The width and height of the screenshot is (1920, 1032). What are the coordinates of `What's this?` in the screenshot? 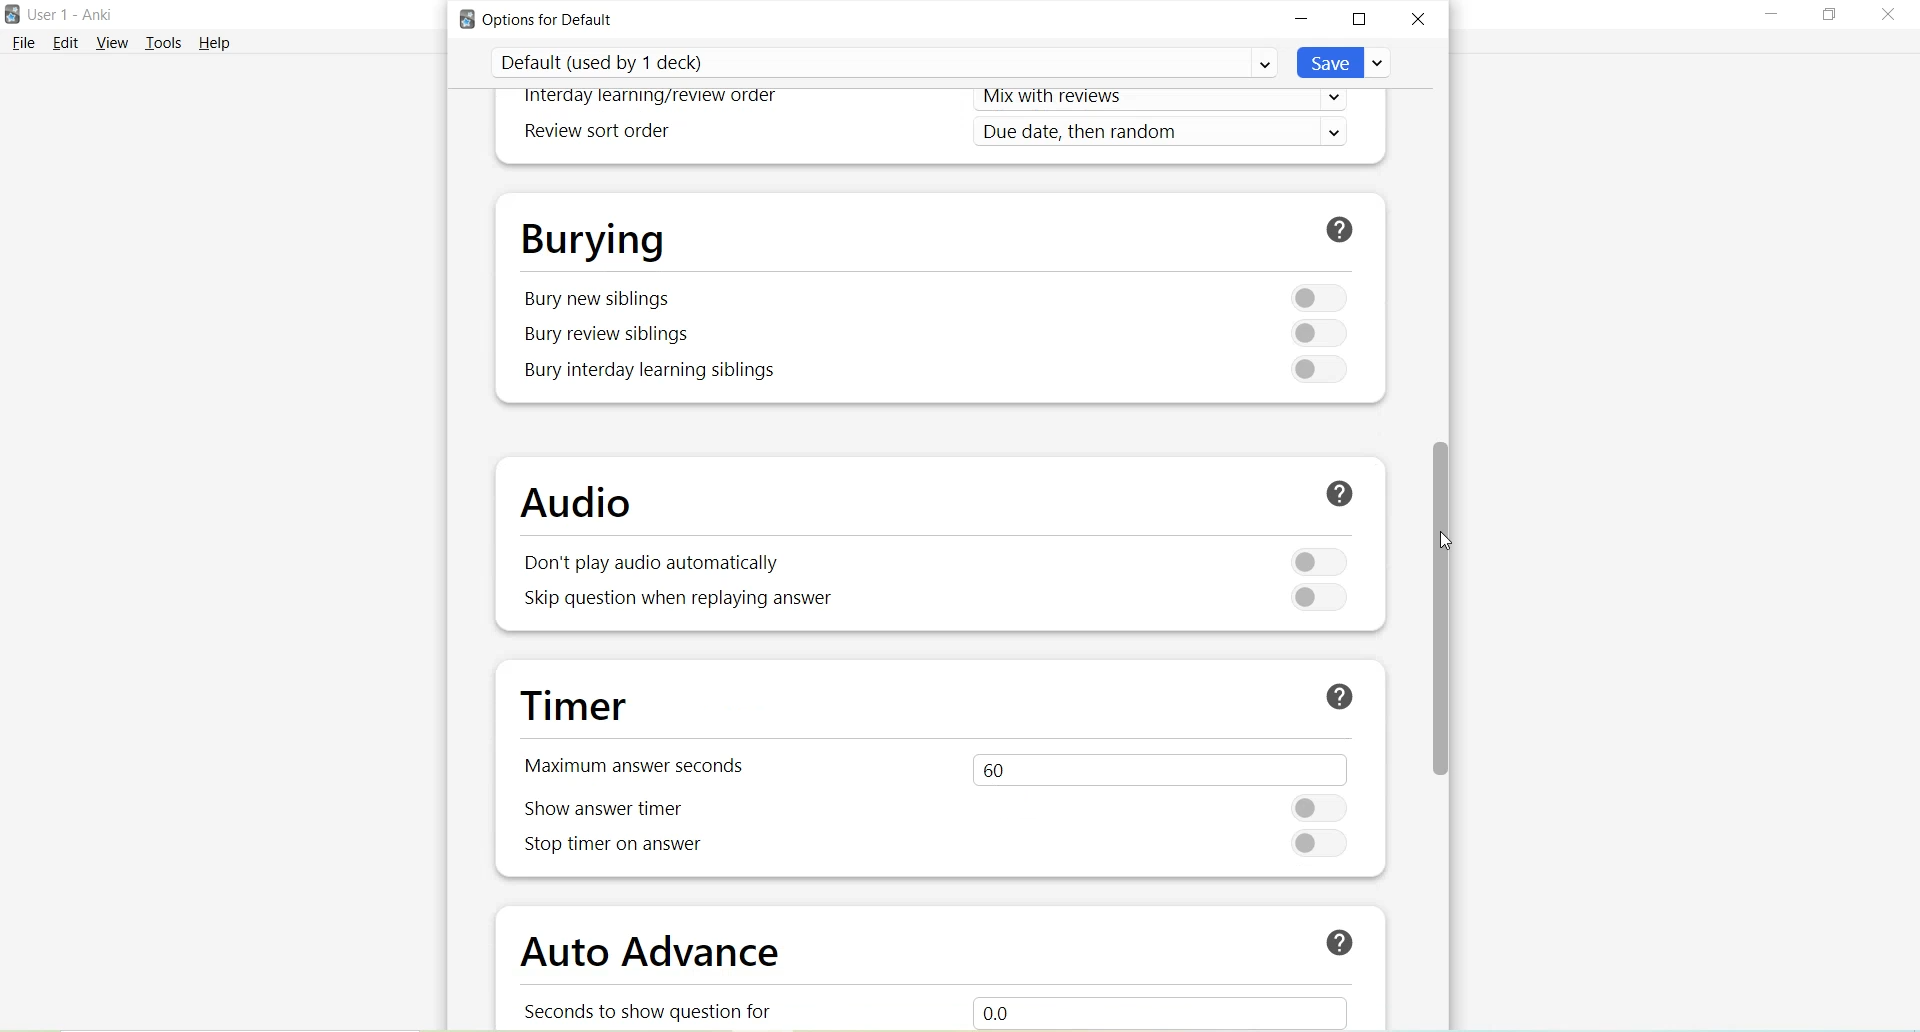 It's located at (1339, 696).